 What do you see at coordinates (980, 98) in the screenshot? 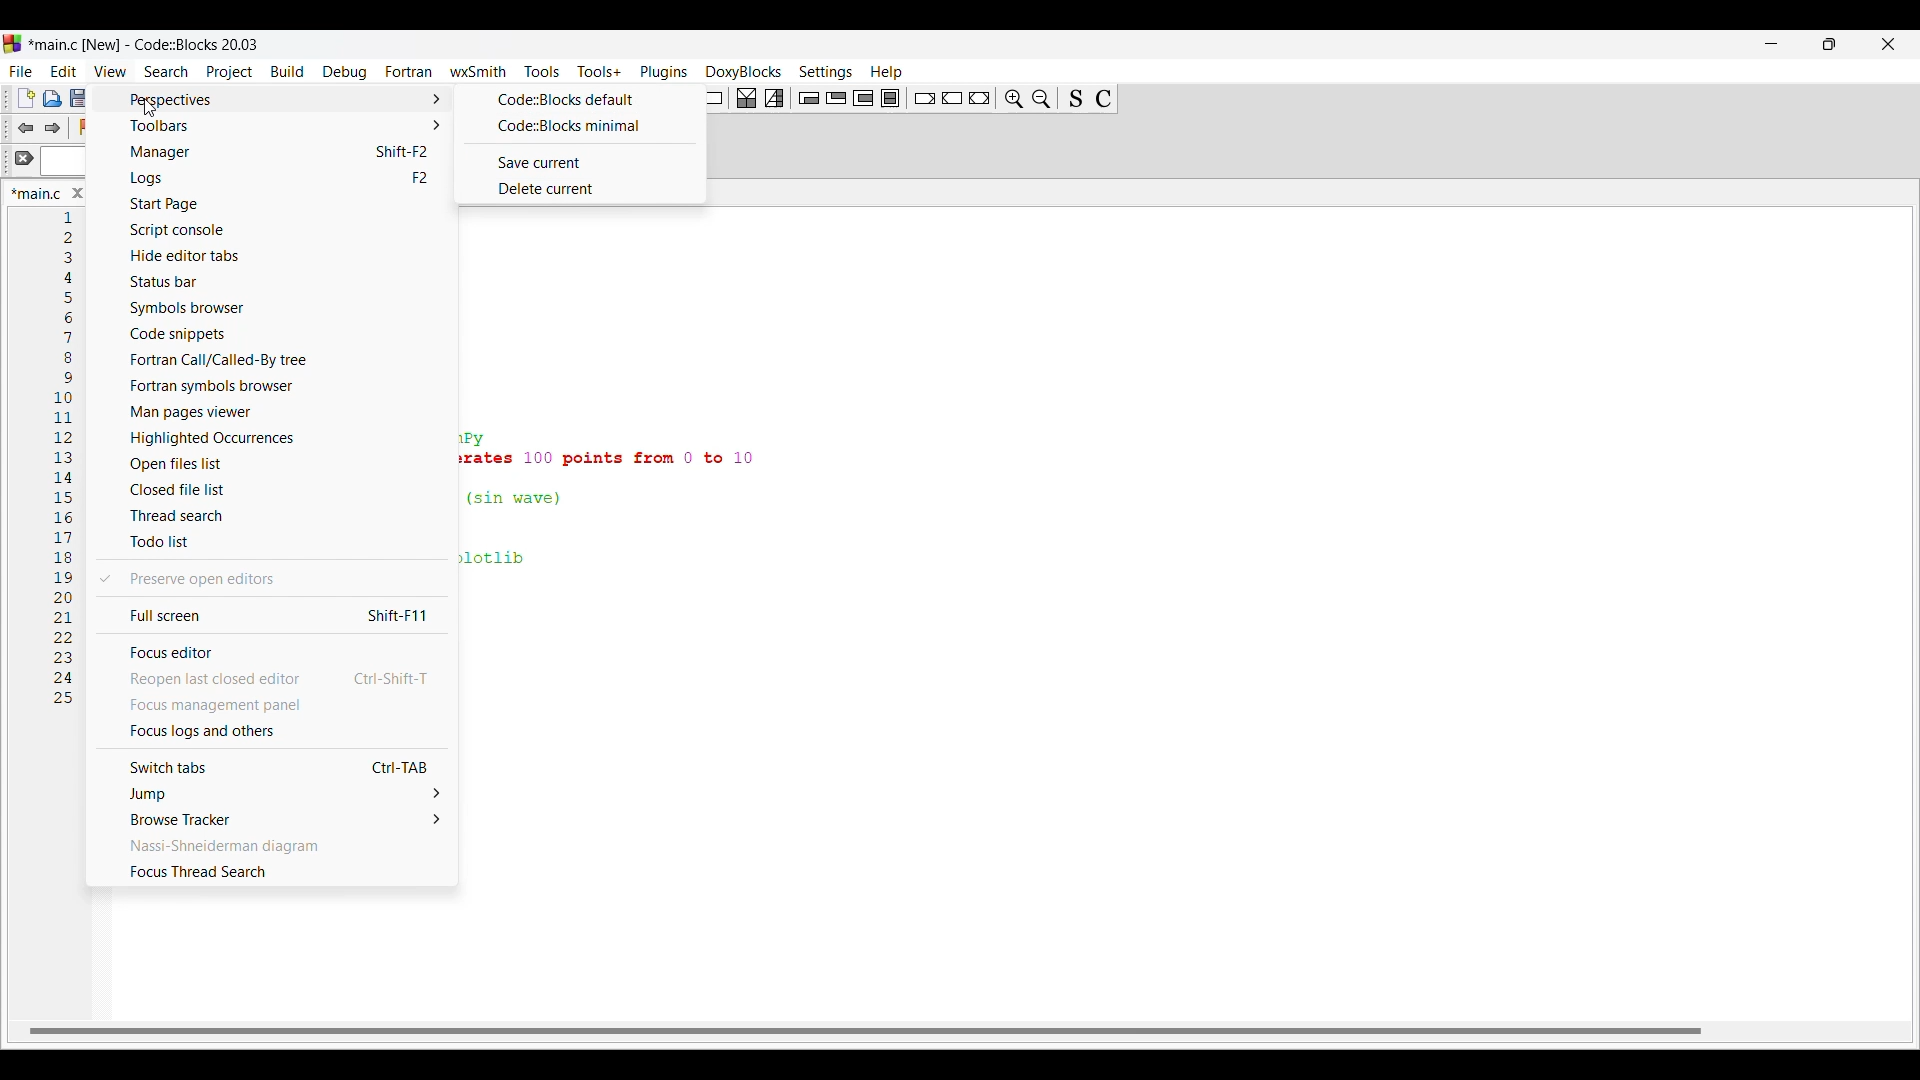
I see `Return instruction` at bounding box center [980, 98].